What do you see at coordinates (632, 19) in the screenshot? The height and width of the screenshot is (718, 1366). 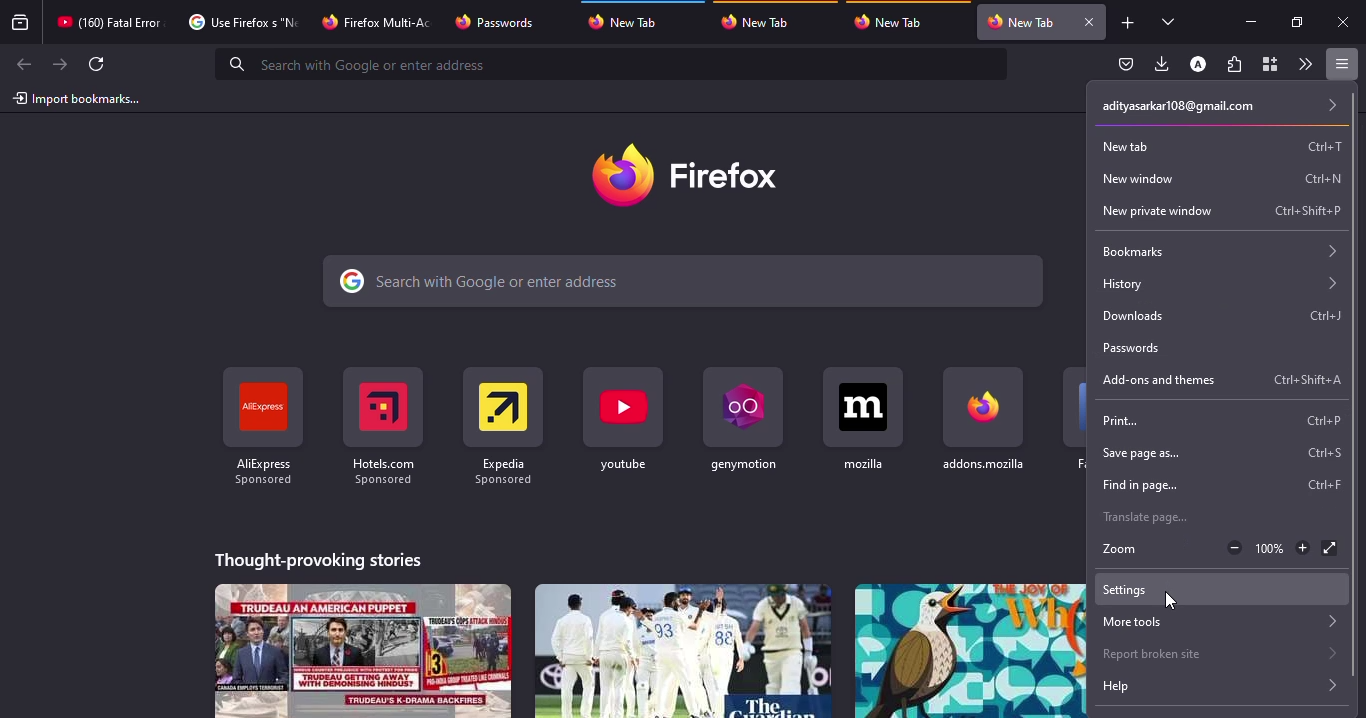 I see `tab` at bounding box center [632, 19].